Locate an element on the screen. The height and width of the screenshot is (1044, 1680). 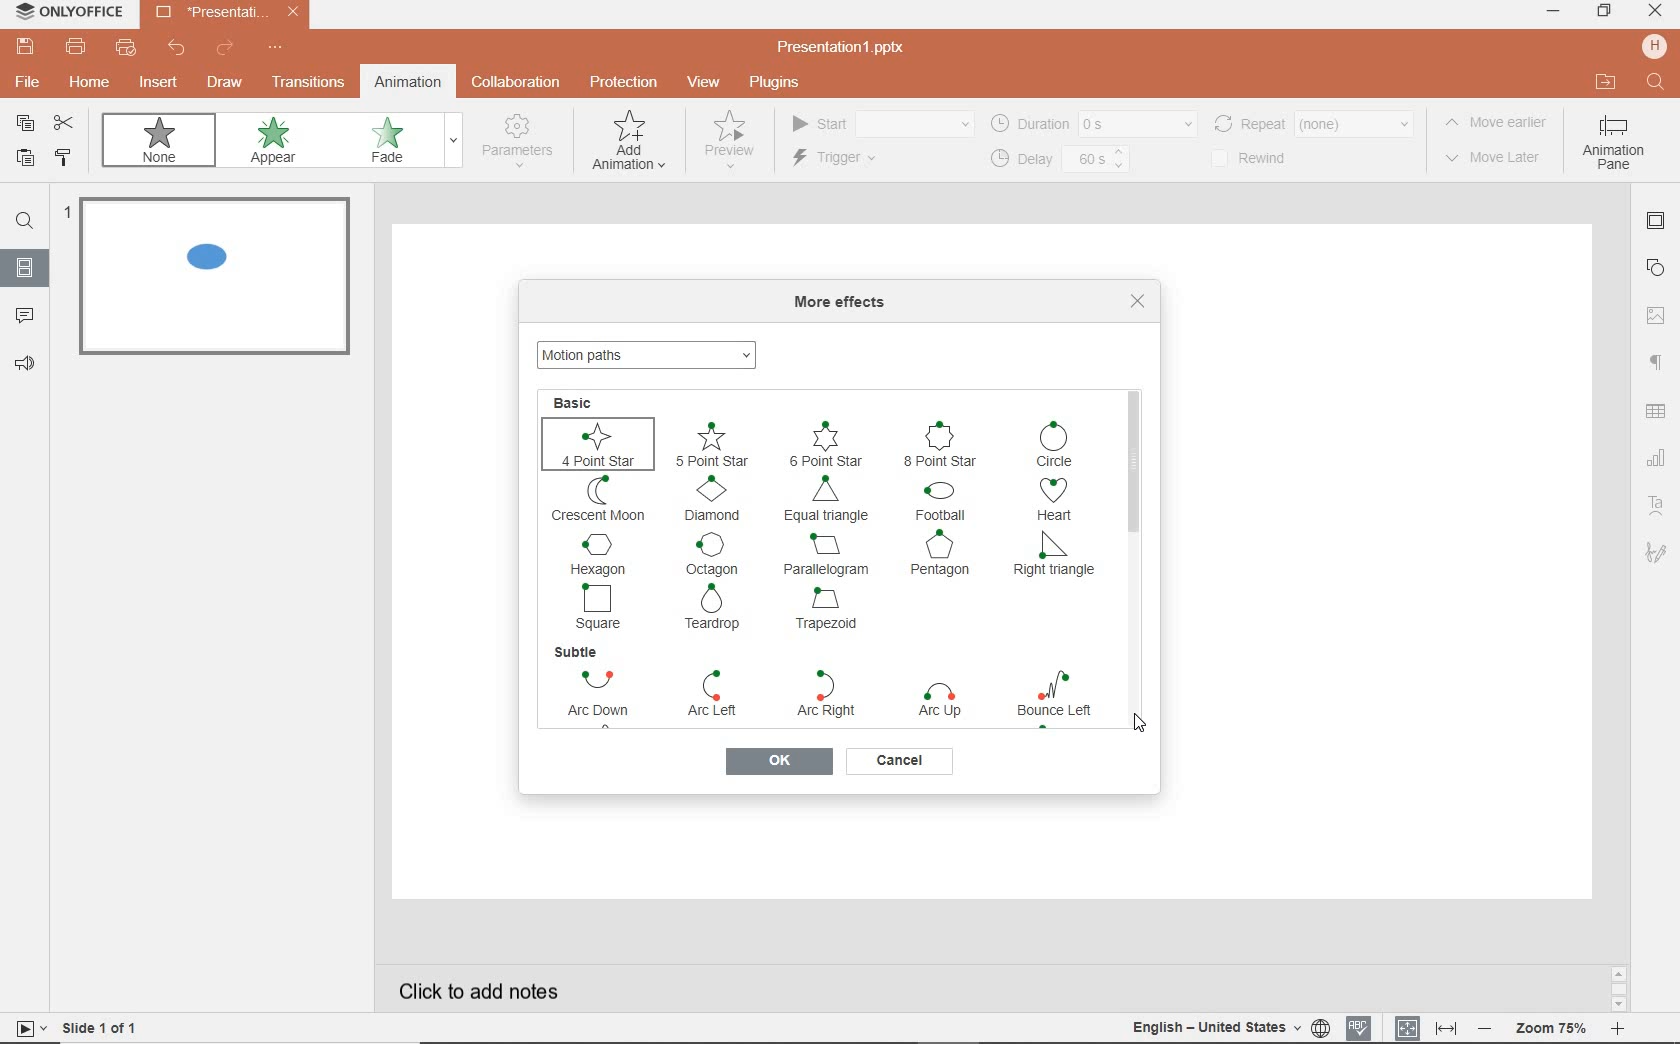
move earlier is located at coordinates (1501, 125).